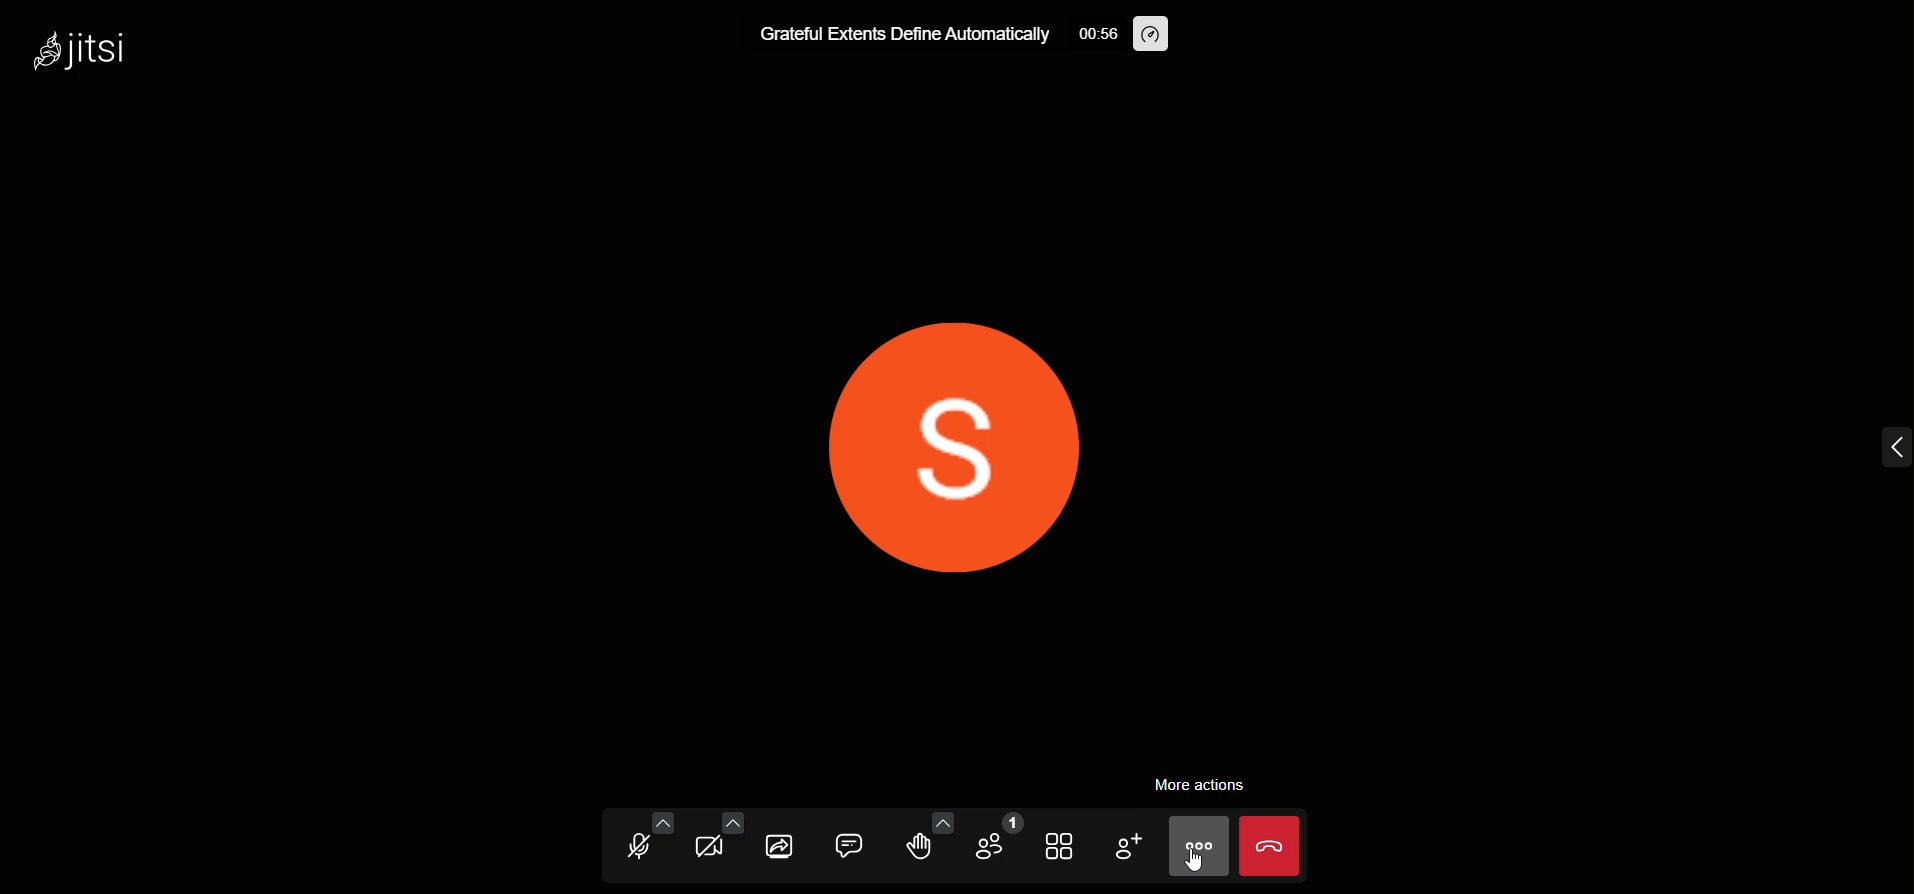 The width and height of the screenshot is (1914, 894). Describe the element at coordinates (894, 34) in the screenshot. I see `Grateful Extents Define Automatically` at that location.